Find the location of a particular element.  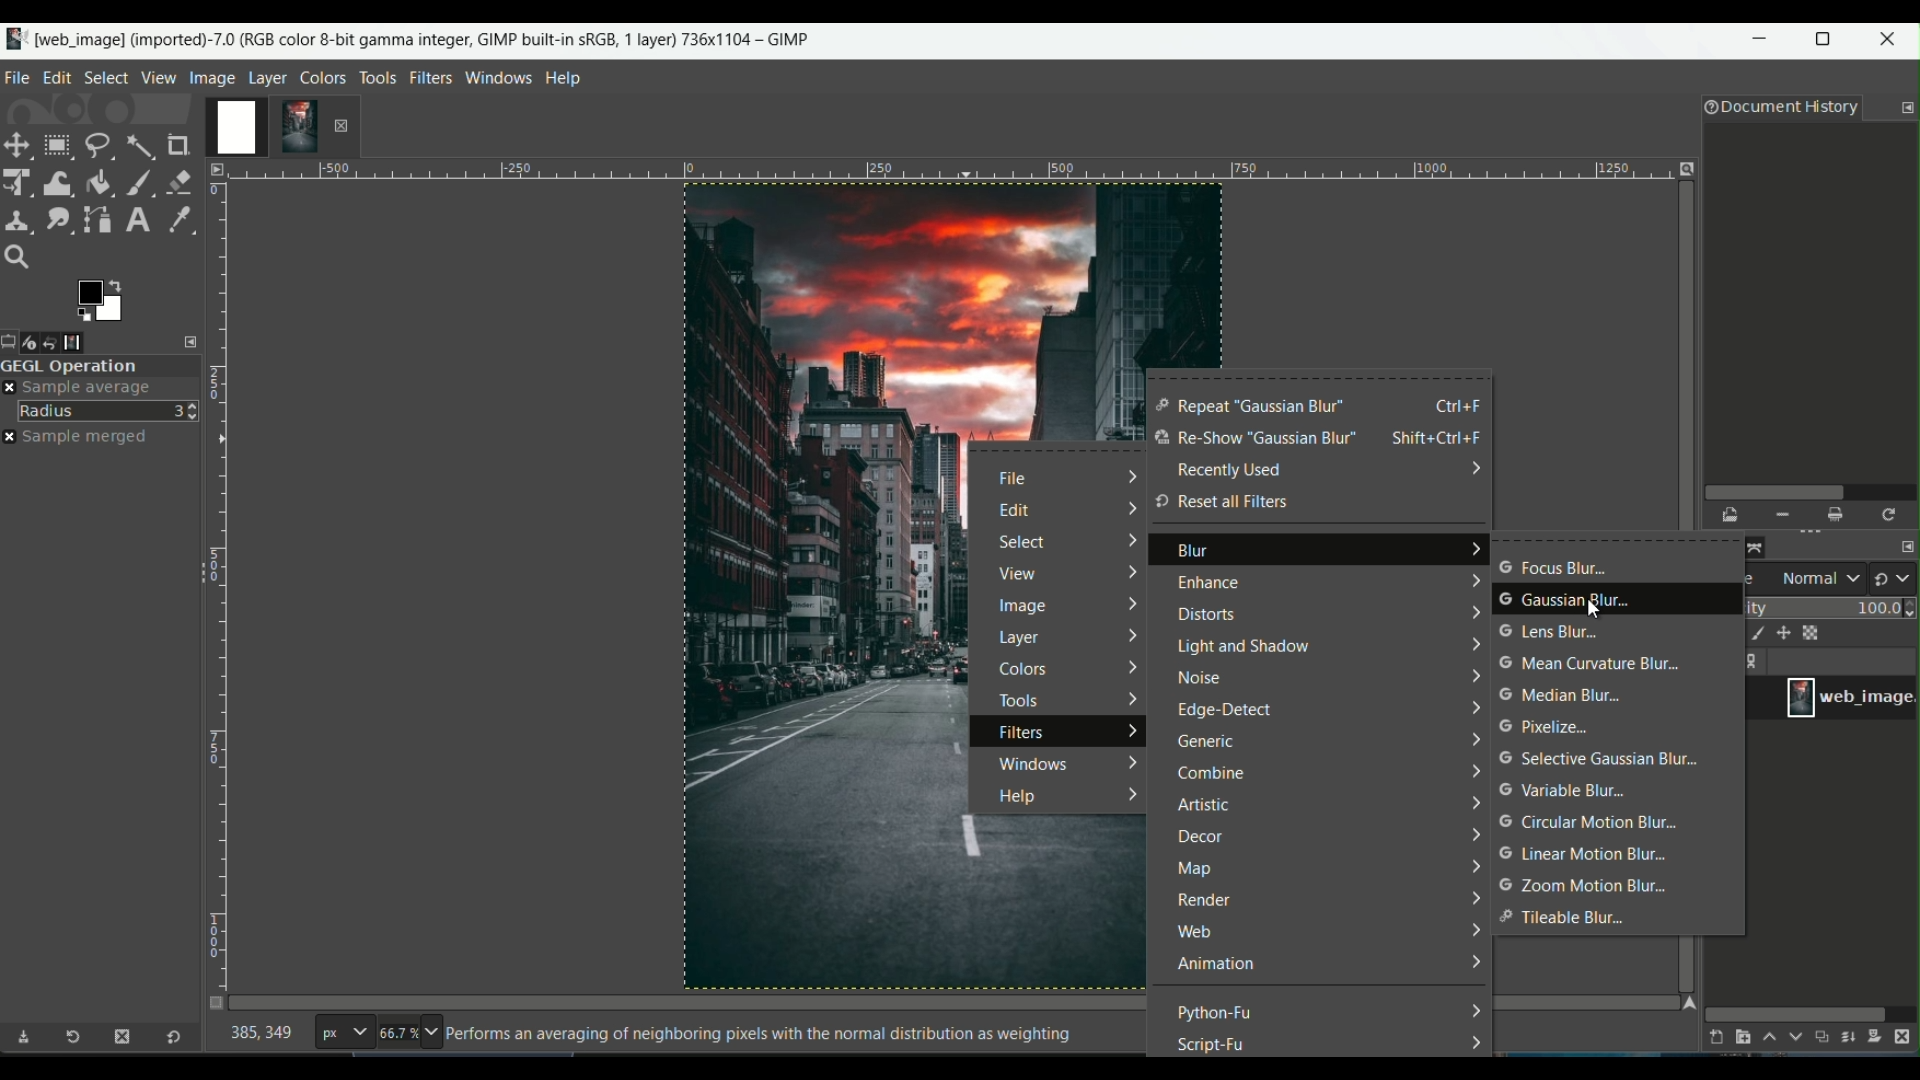

measurement scale is located at coordinates (343, 1034).